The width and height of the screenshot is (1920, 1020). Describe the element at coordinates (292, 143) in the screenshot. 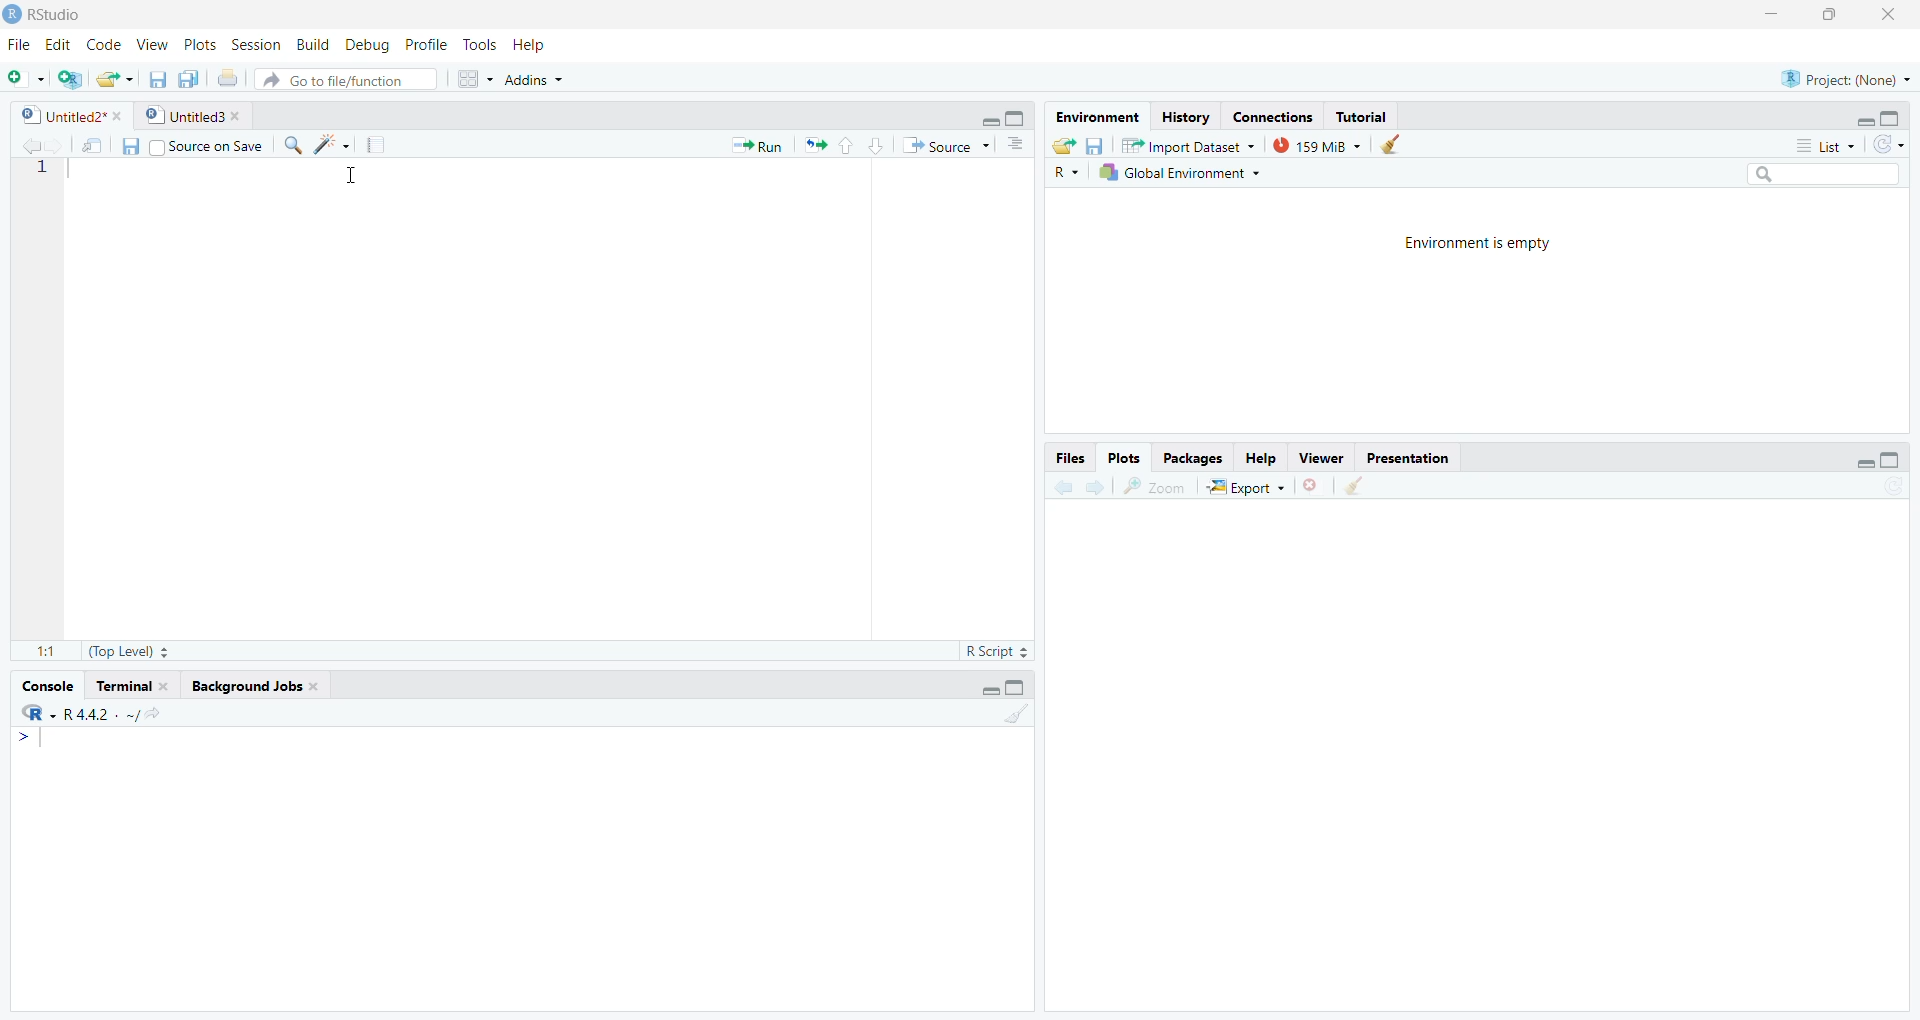

I see `Find/Replace` at that location.